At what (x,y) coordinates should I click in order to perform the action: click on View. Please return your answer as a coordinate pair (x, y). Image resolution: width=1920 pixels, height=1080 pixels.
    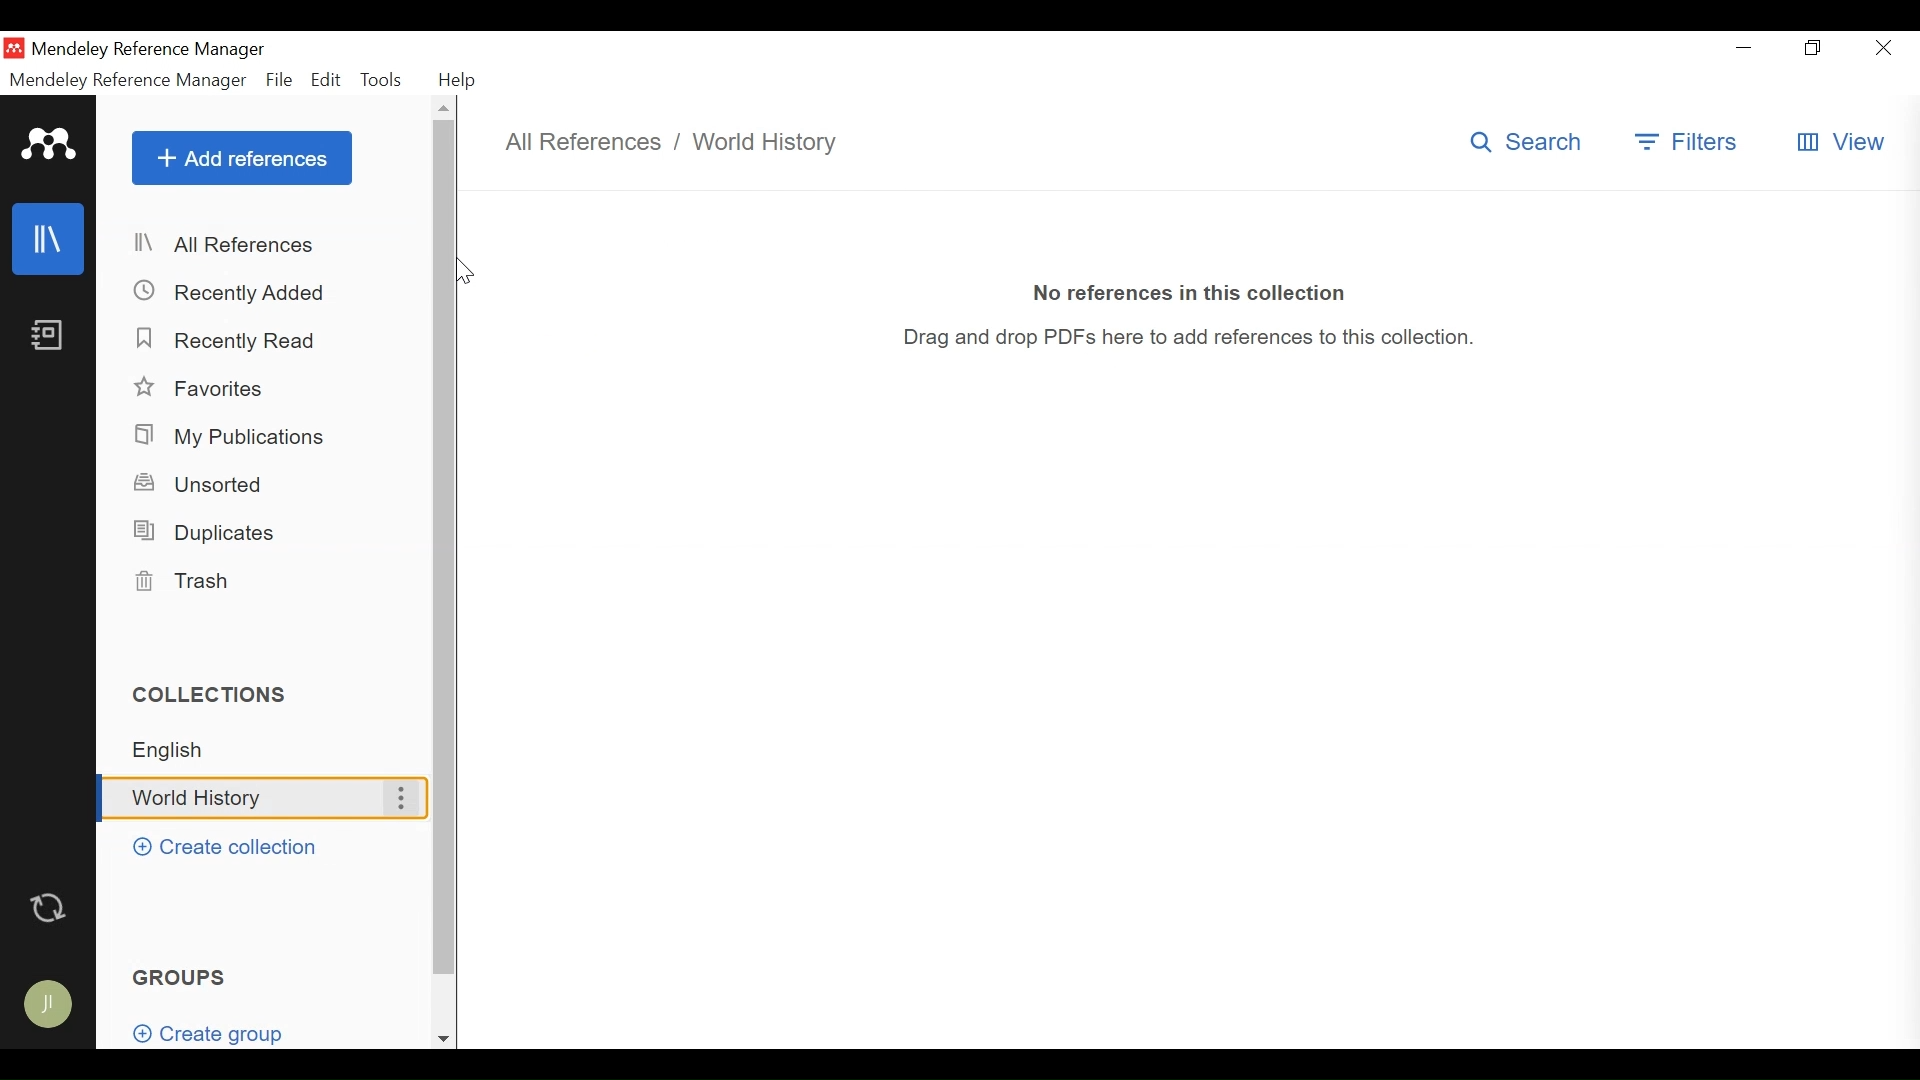
    Looking at the image, I should click on (1840, 143).